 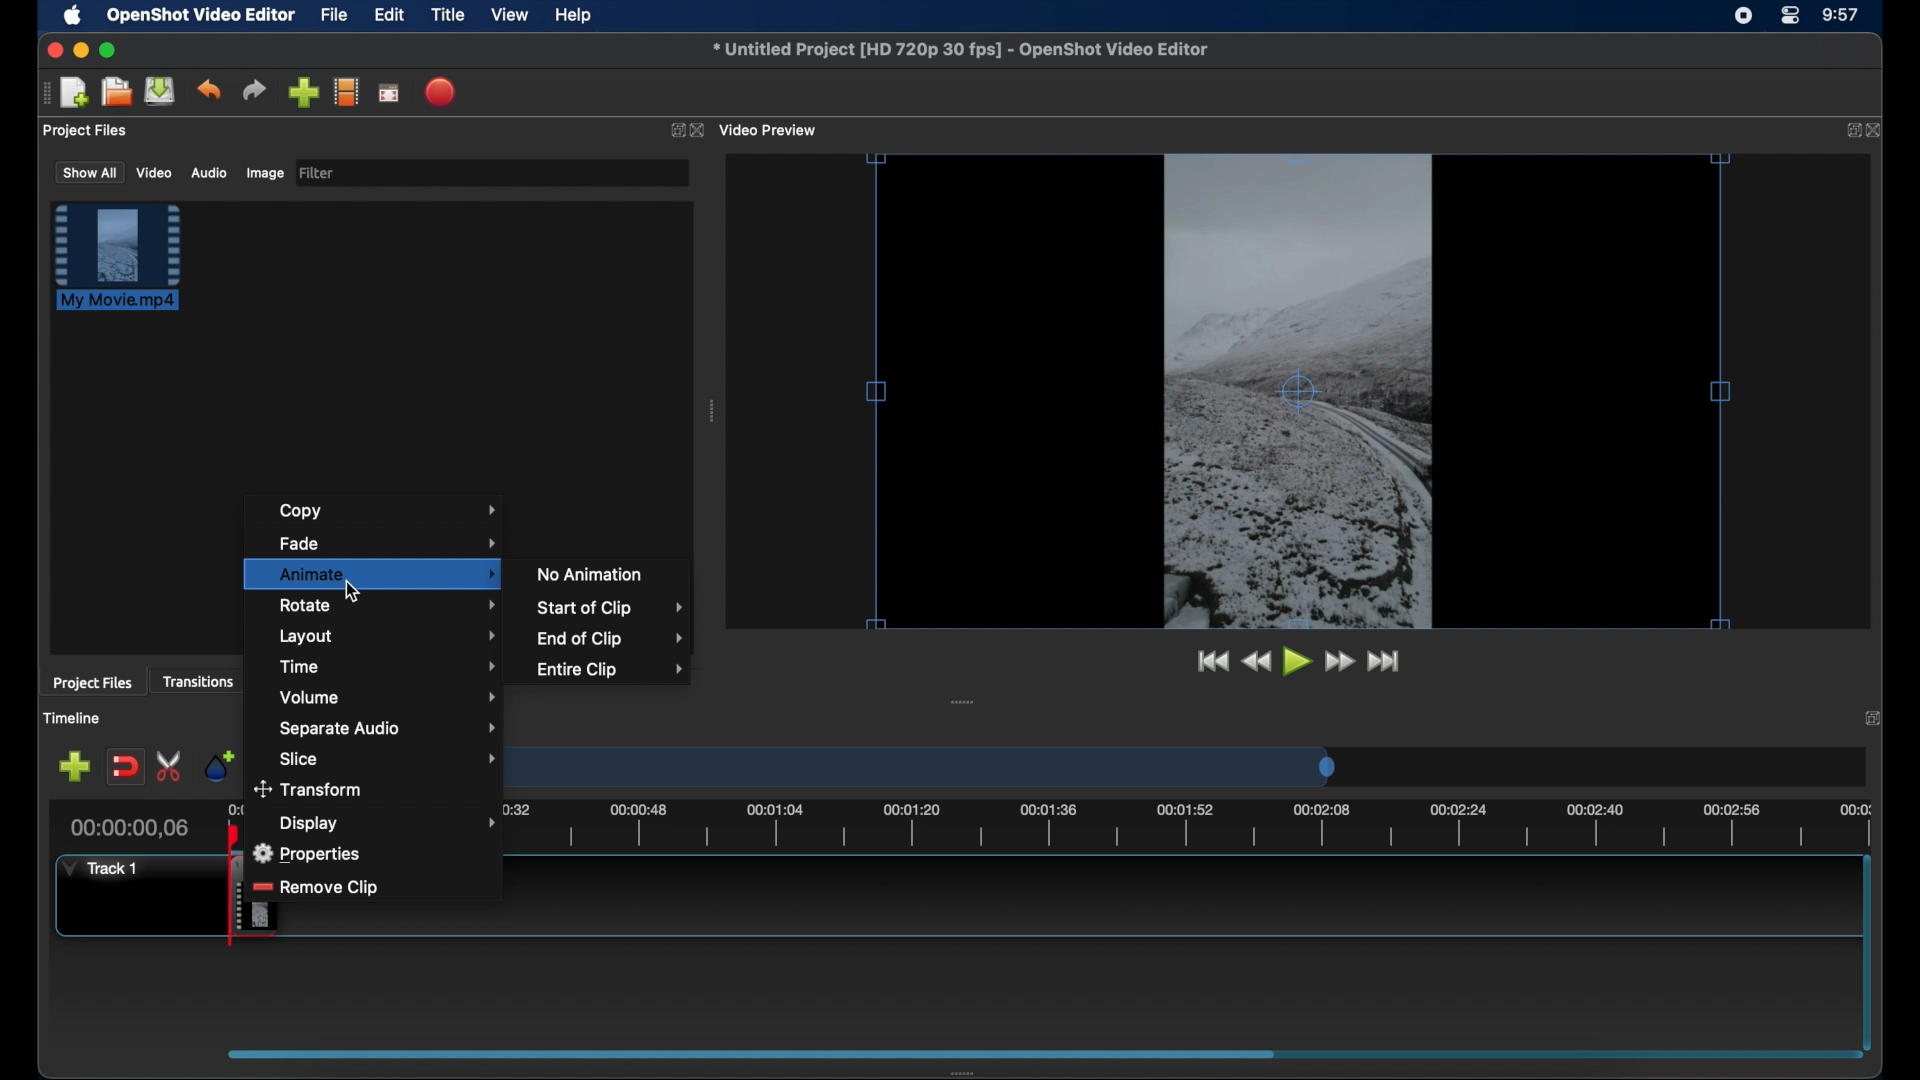 I want to click on remove clip, so click(x=333, y=886).